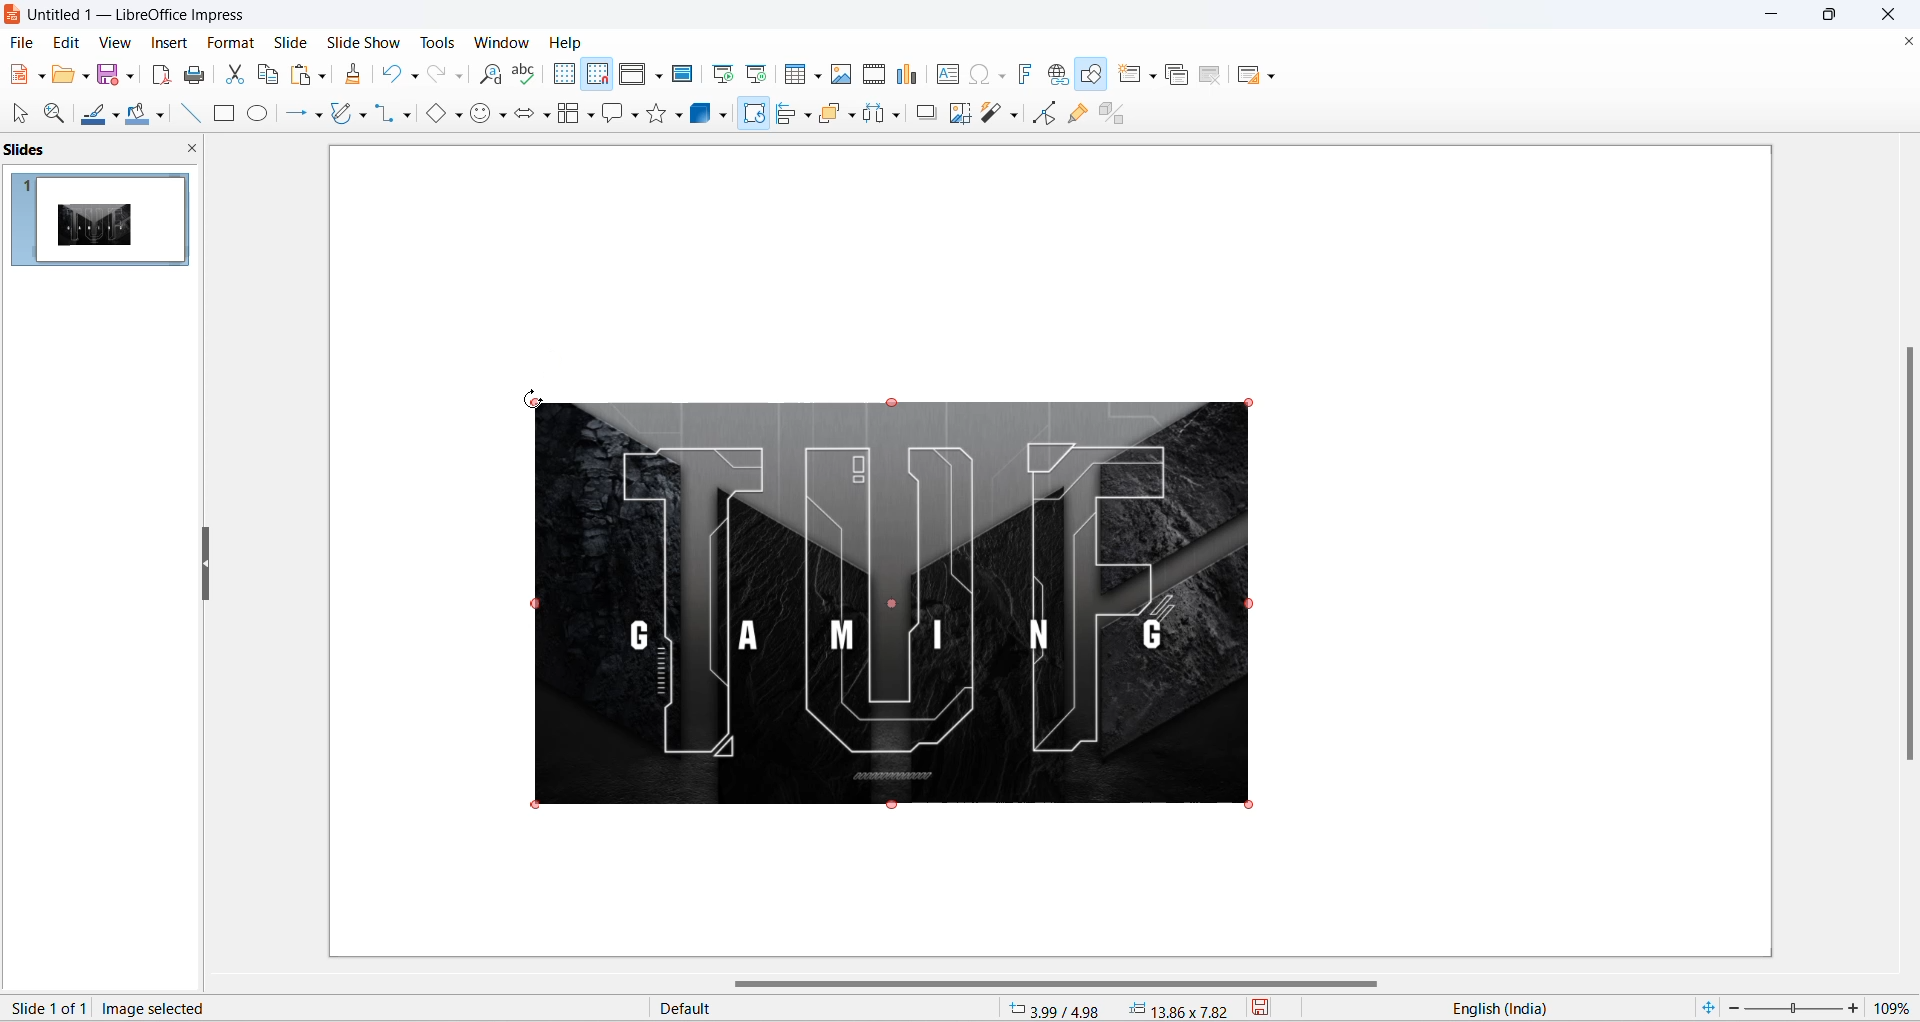  I want to click on callout shapes options, so click(633, 117).